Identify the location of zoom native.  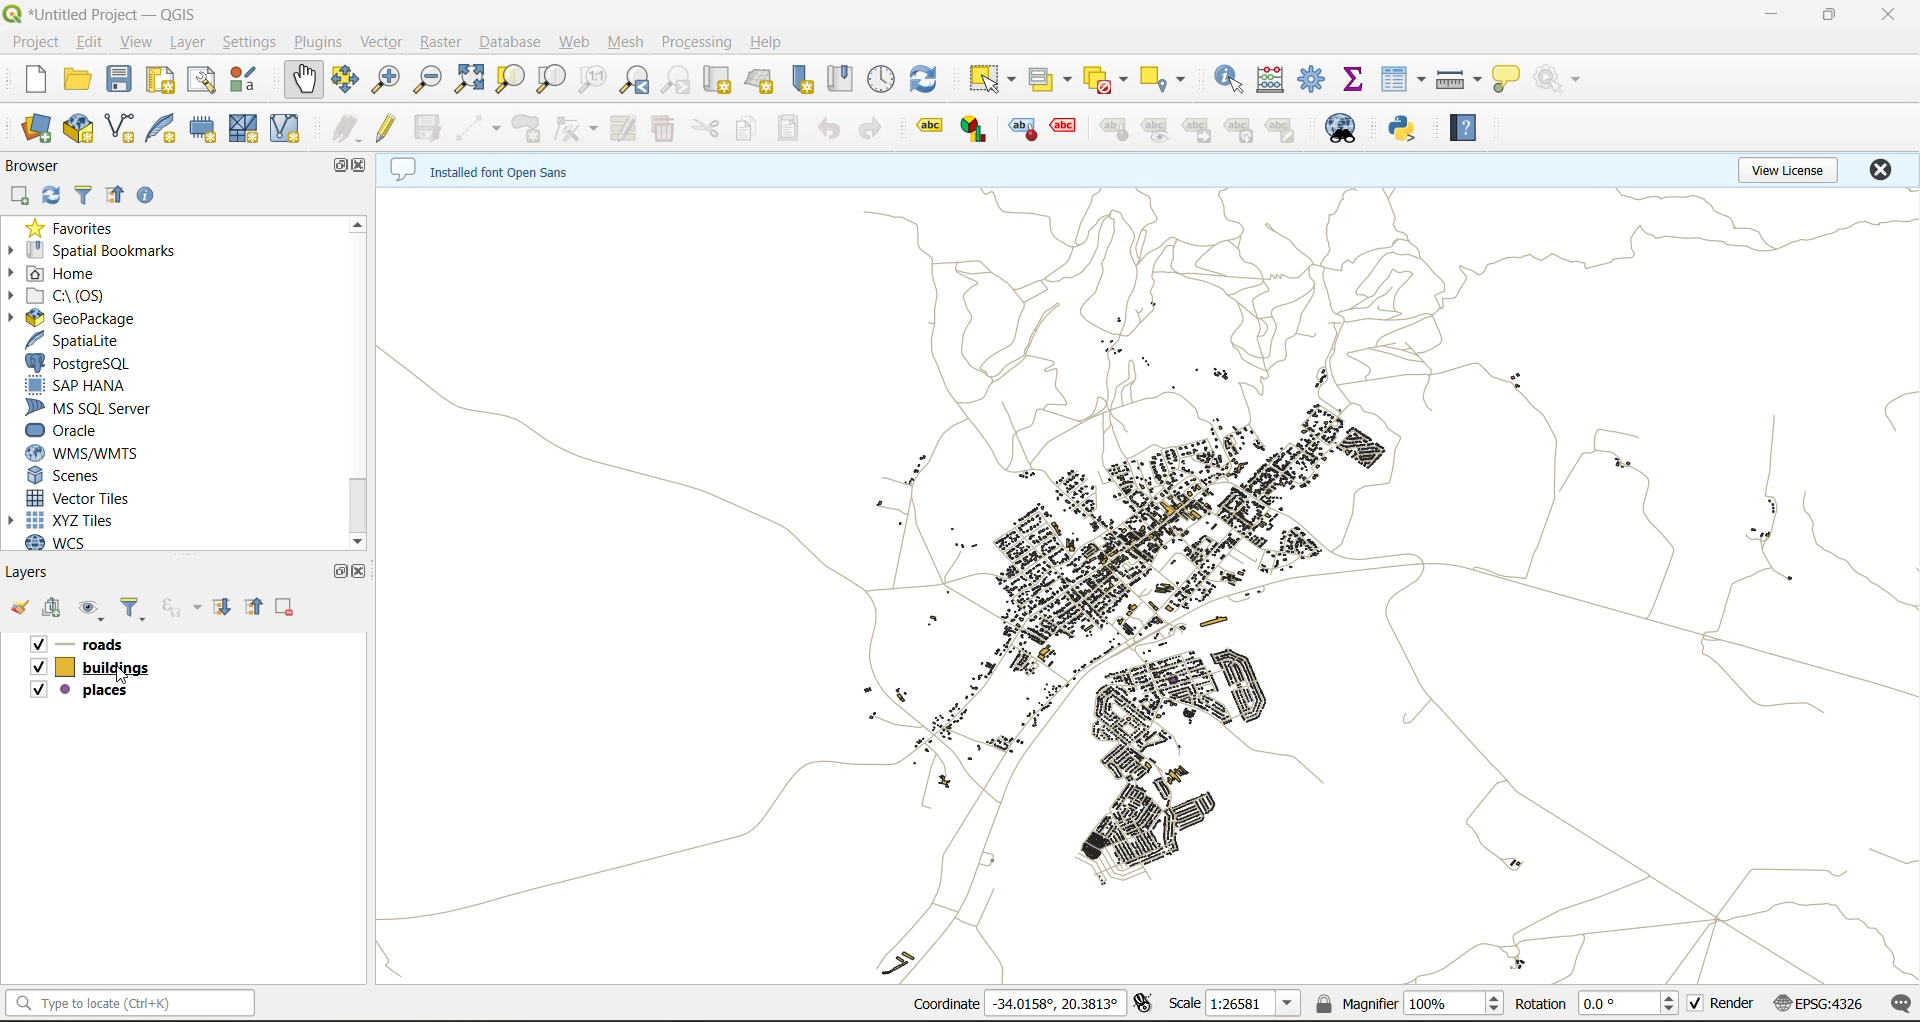
(594, 79).